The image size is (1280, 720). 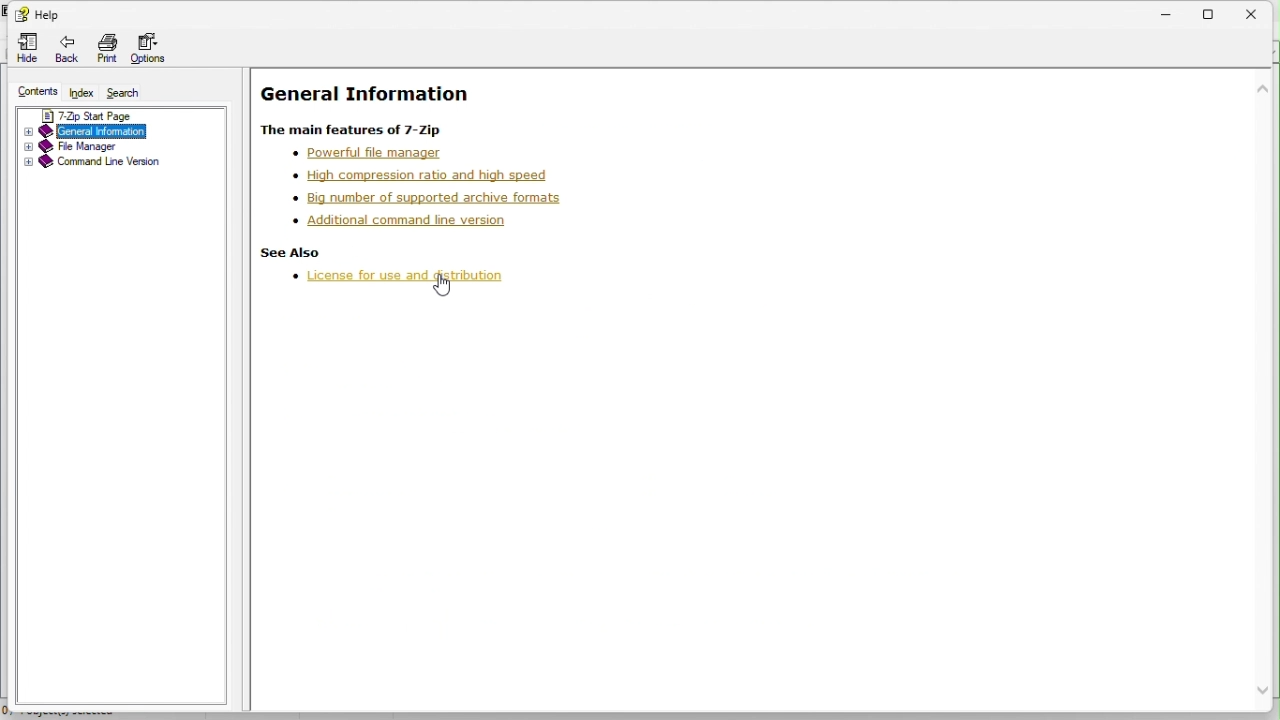 What do you see at coordinates (120, 165) in the screenshot?
I see `Command line version` at bounding box center [120, 165].